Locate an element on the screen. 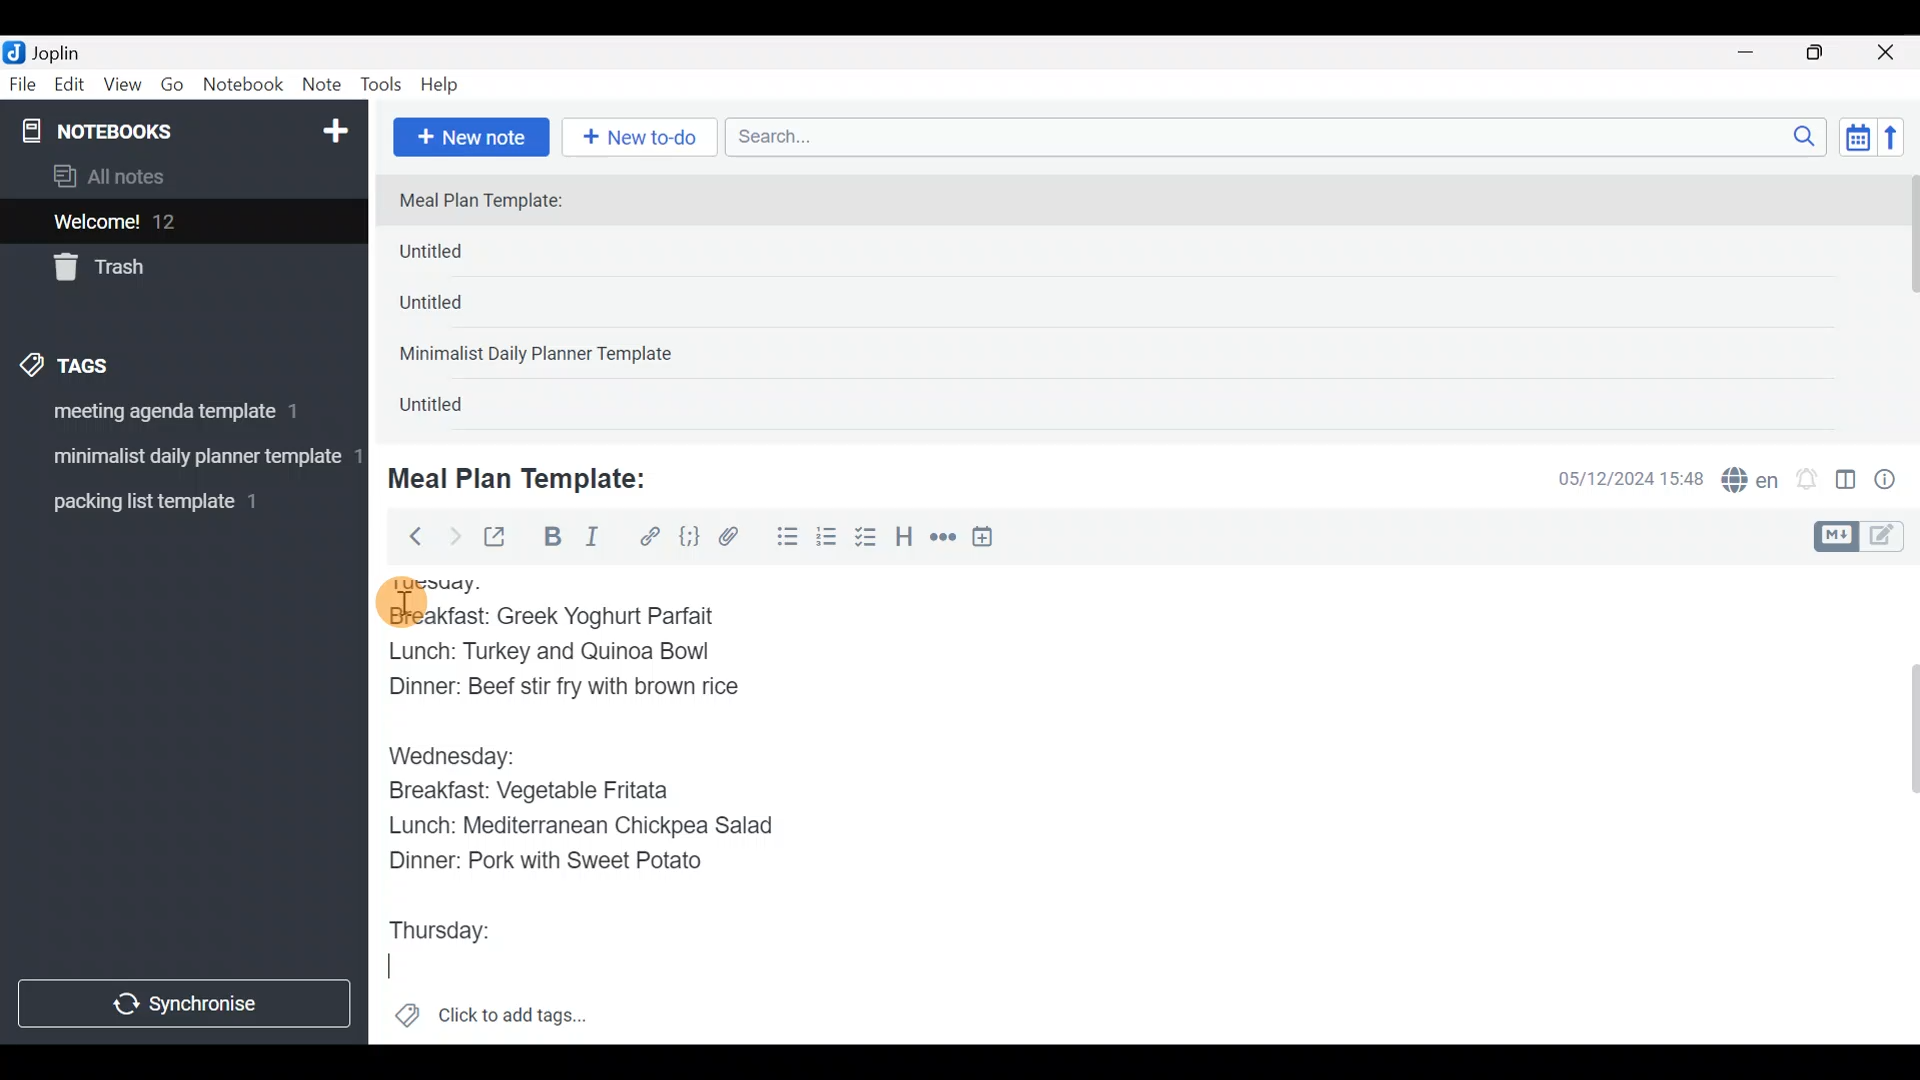  Bold is located at coordinates (551, 539).